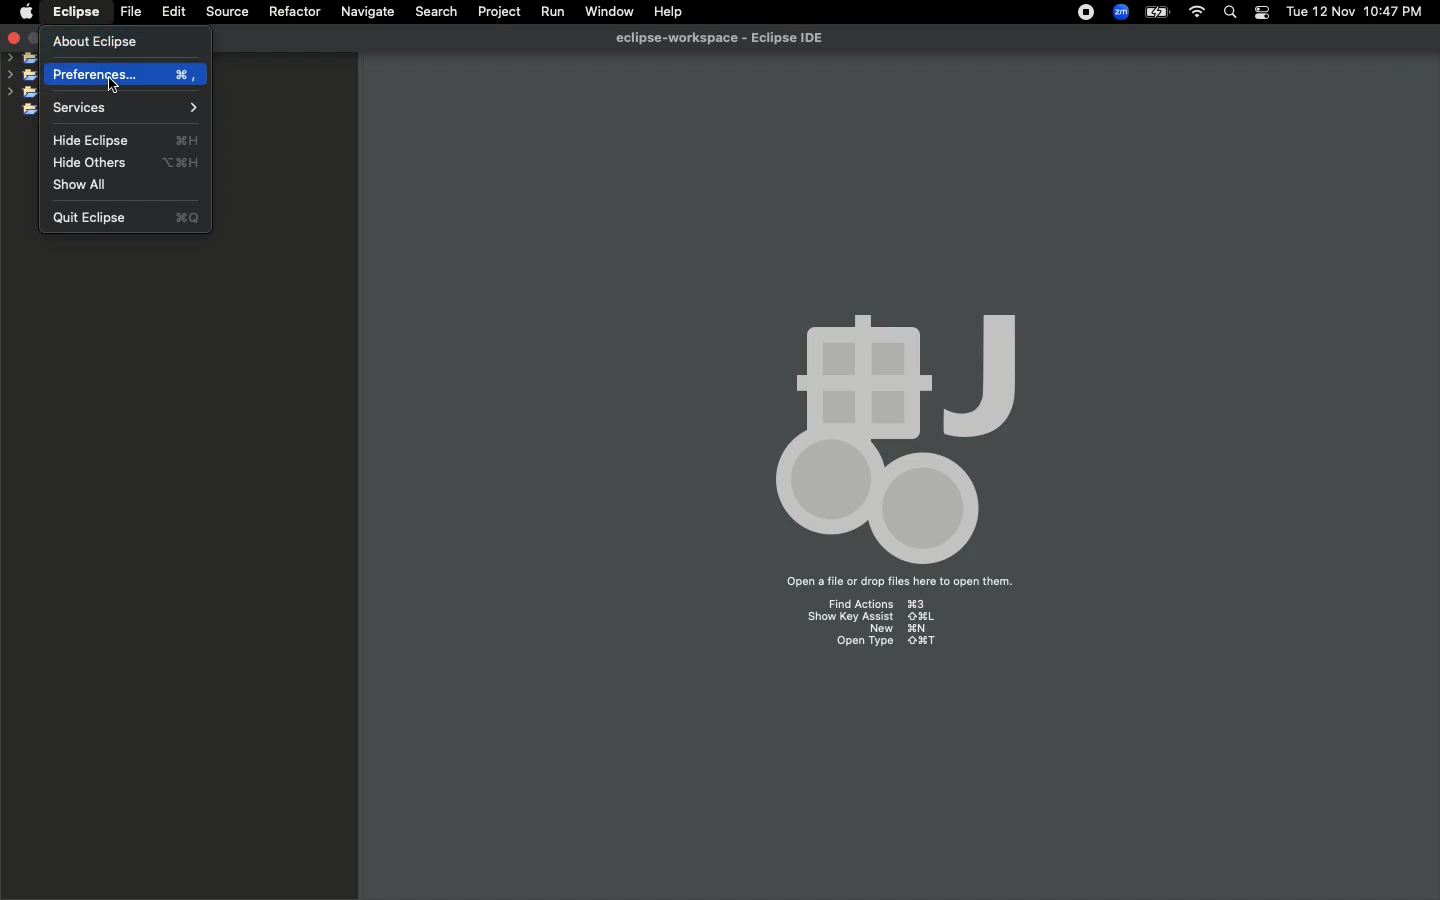 This screenshot has height=900, width=1440. I want to click on Services, so click(125, 109).